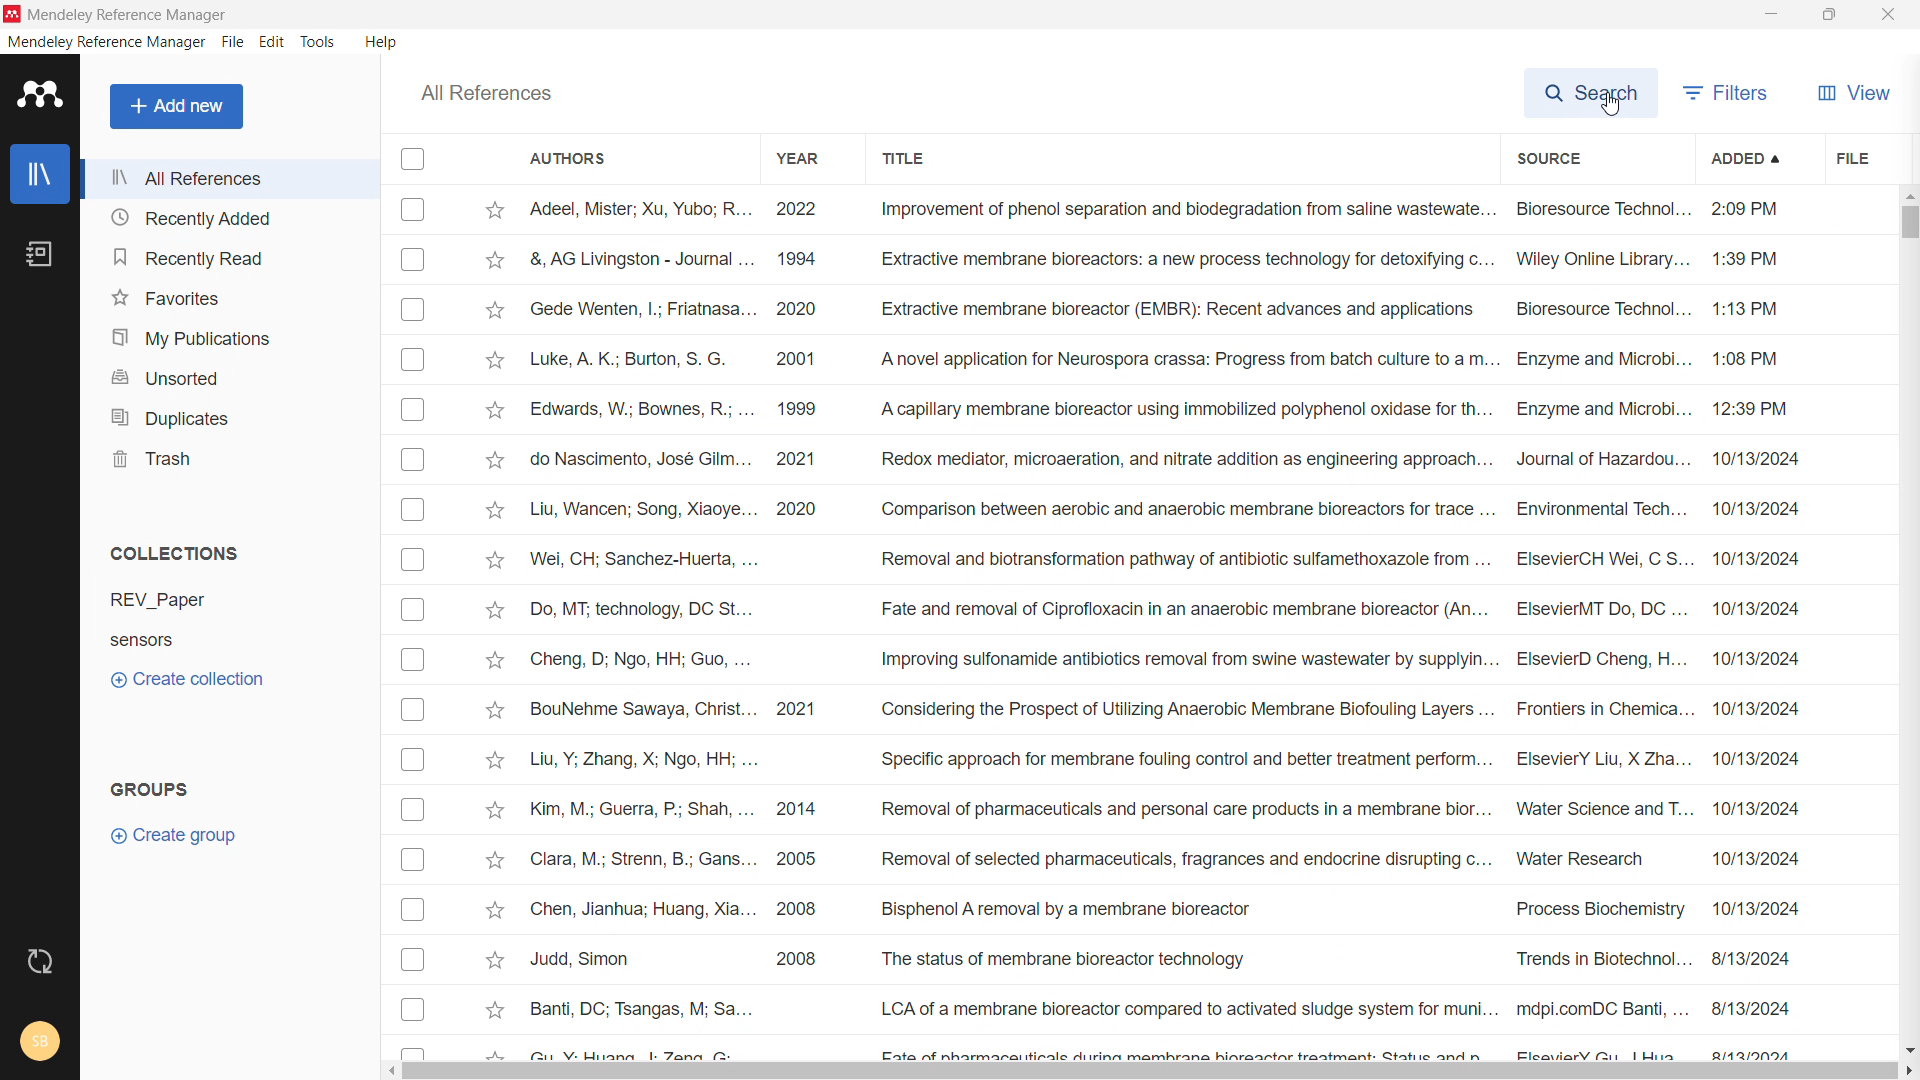  What do you see at coordinates (492, 306) in the screenshot?
I see `Add to favorites` at bounding box center [492, 306].